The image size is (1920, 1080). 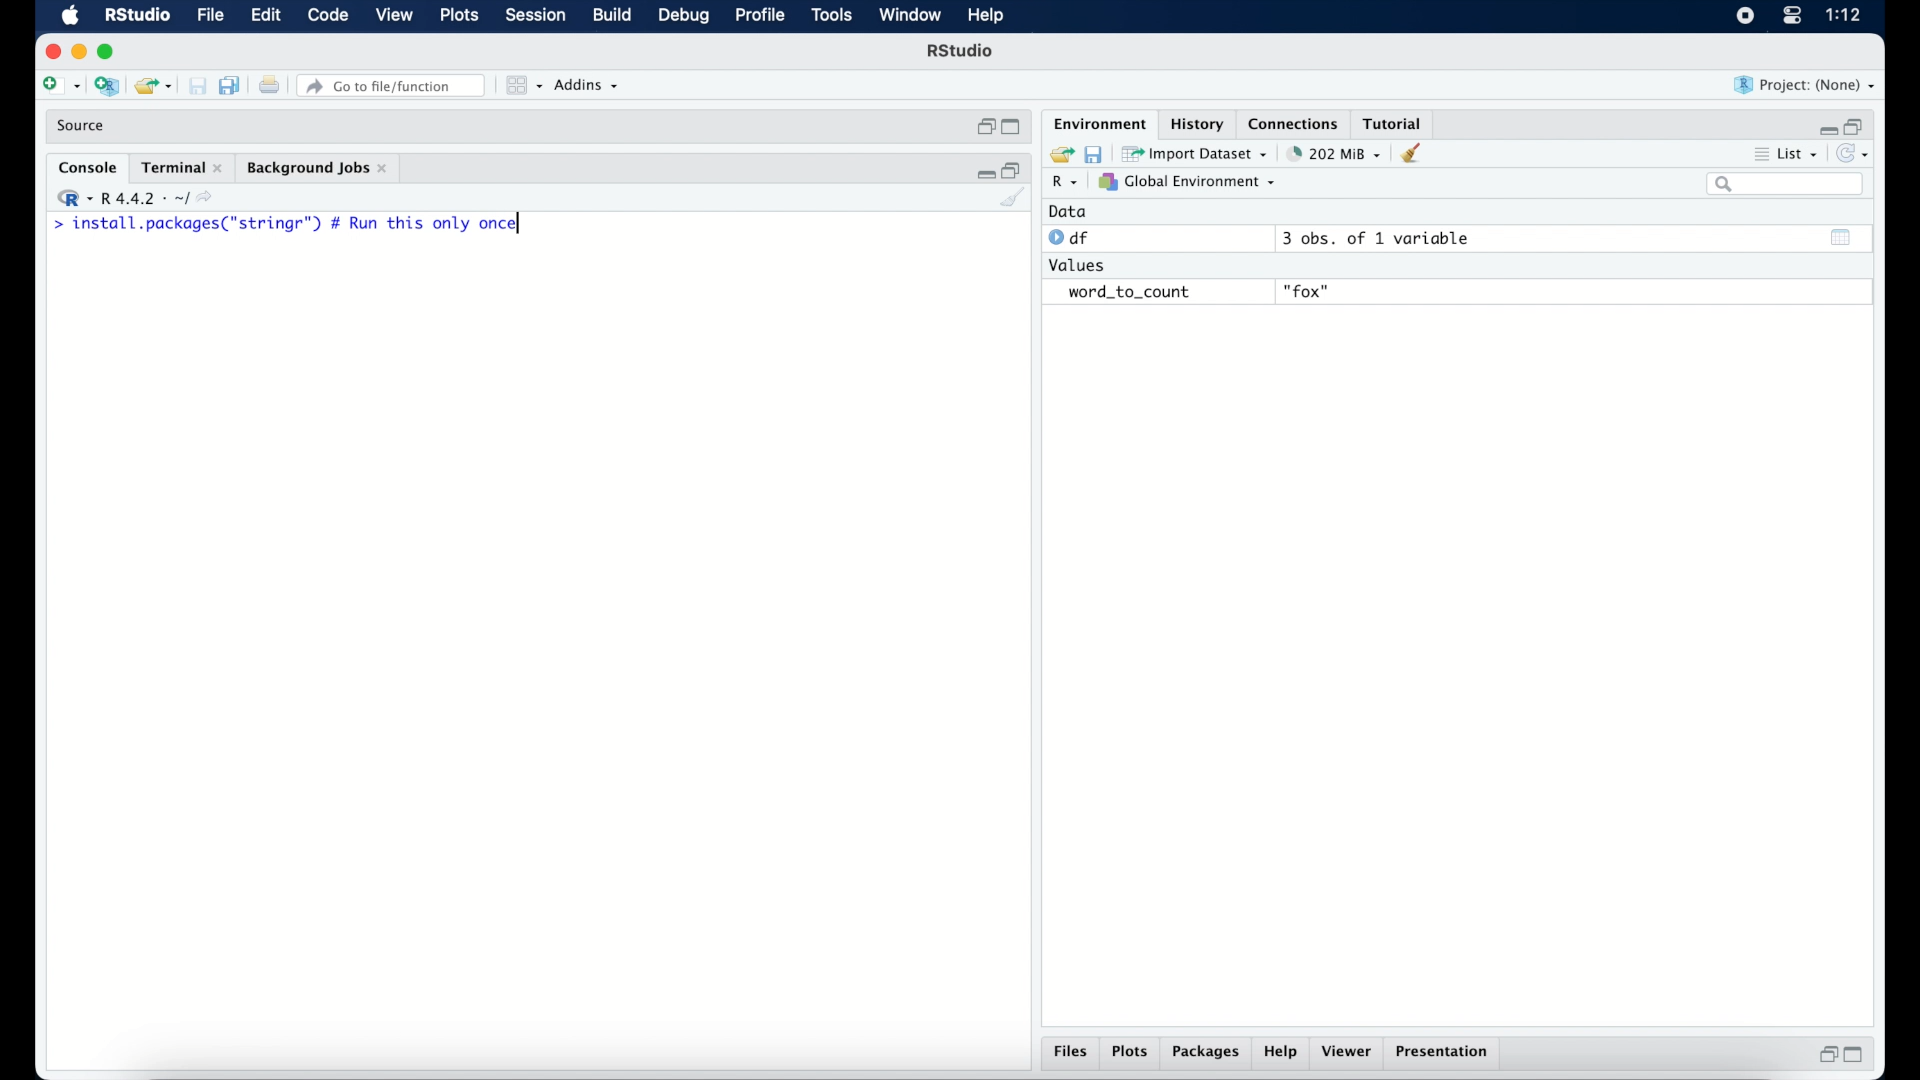 What do you see at coordinates (134, 198) in the screenshot?
I see `R 4.4.2` at bounding box center [134, 198].